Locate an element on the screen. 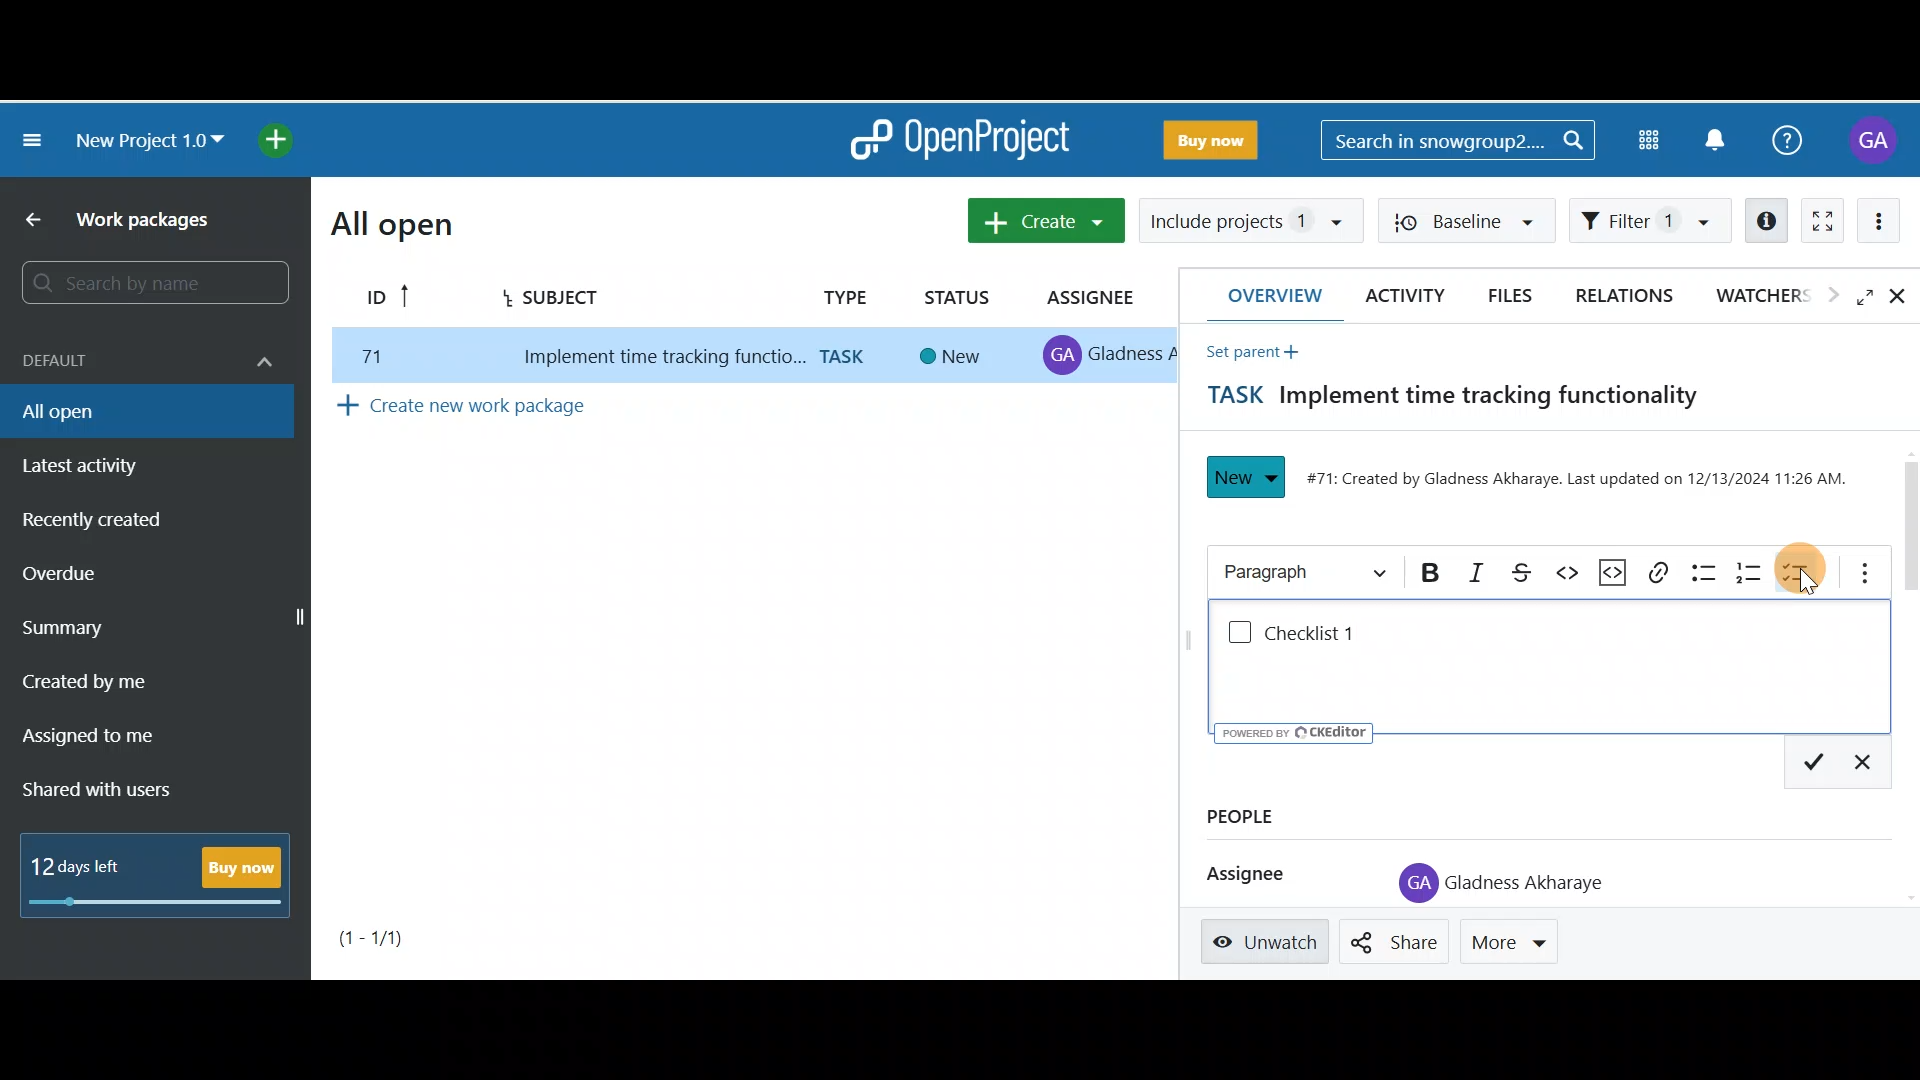 This screenshot has width=1920, height=1080. Open quick add menu is located at coordinates (275, 137).